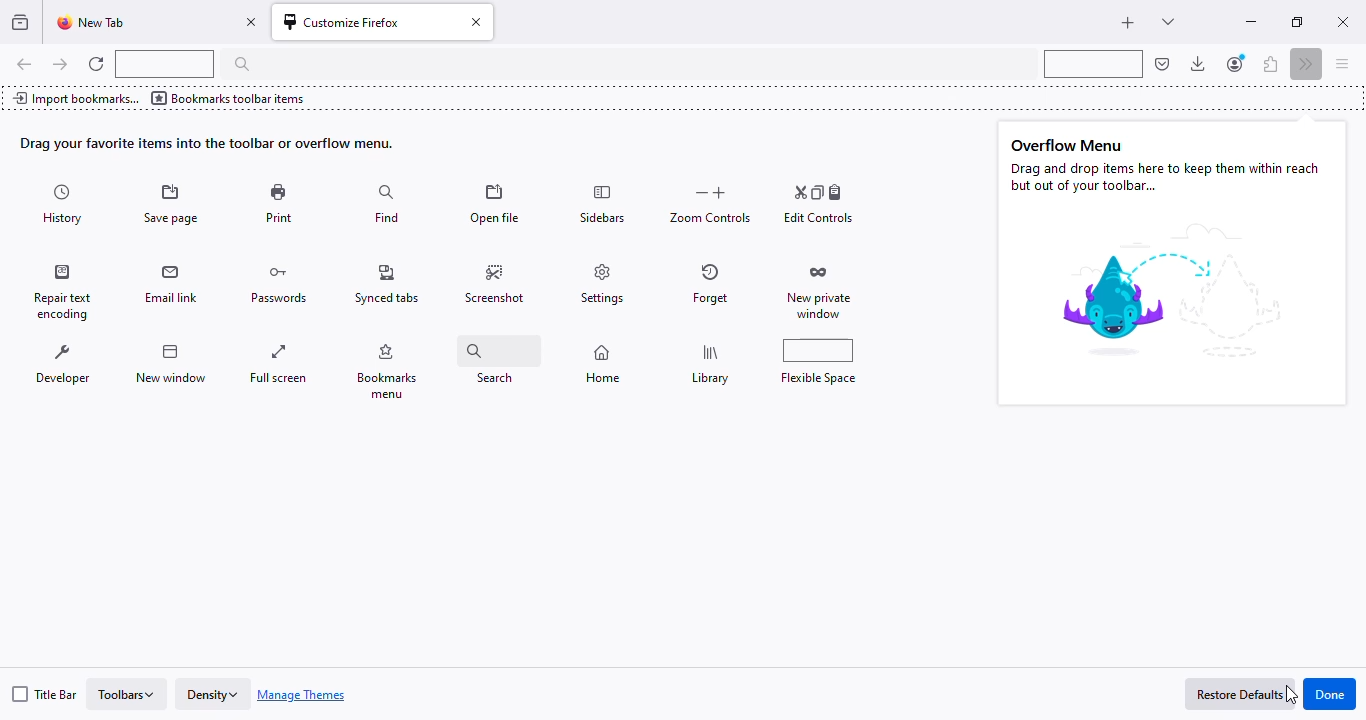 This screenshot has width=1366, height=720. Describe the element at coordinates (818, 205) in the screenshot. I see `edit controls` at that location.